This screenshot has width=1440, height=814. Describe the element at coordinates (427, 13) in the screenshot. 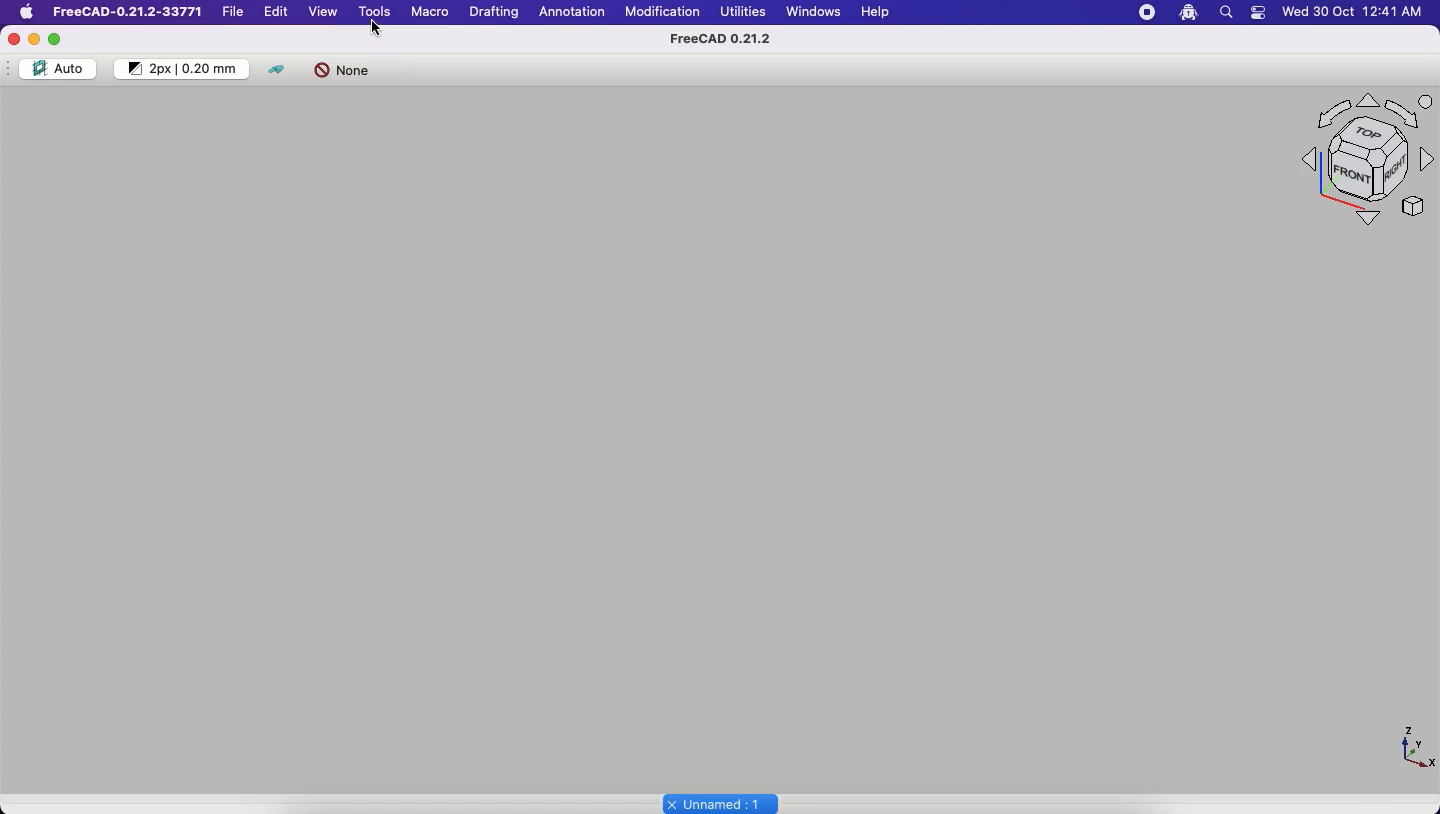

I see `Macro` at that location.